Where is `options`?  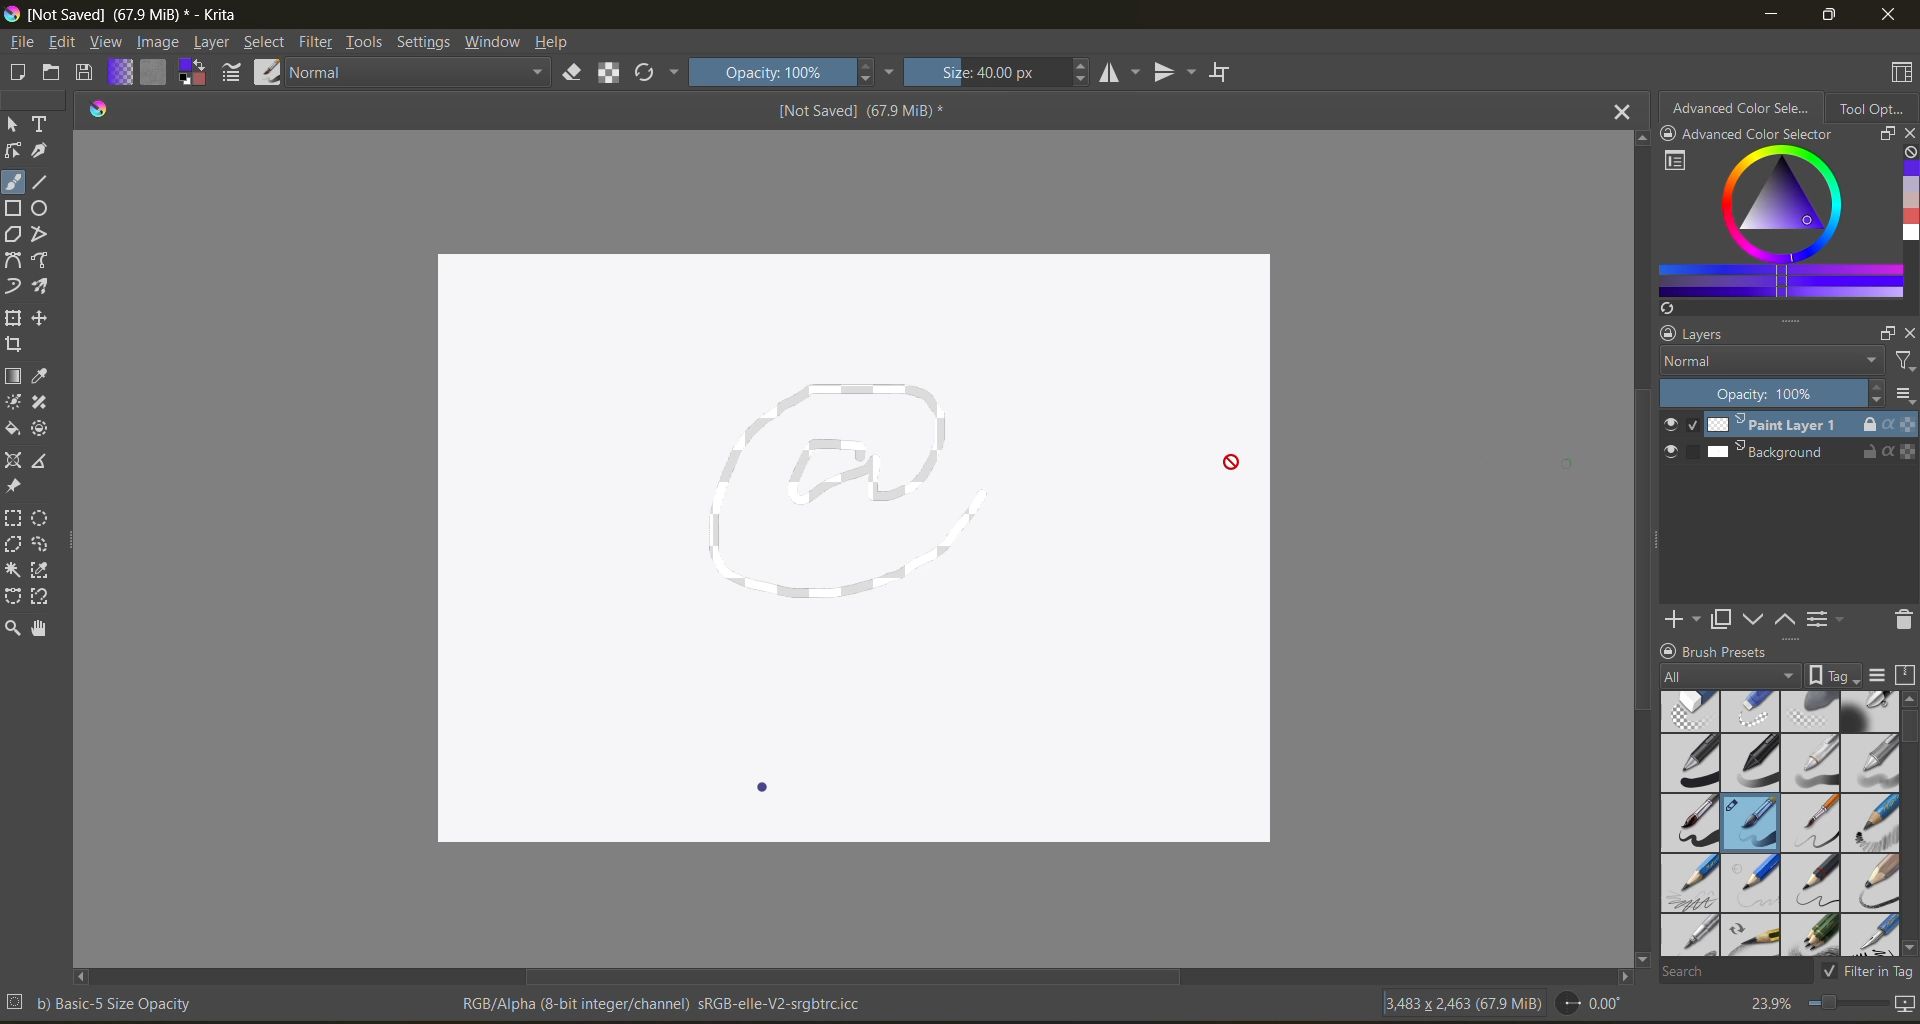
options is located at coordinates (1903, 393).